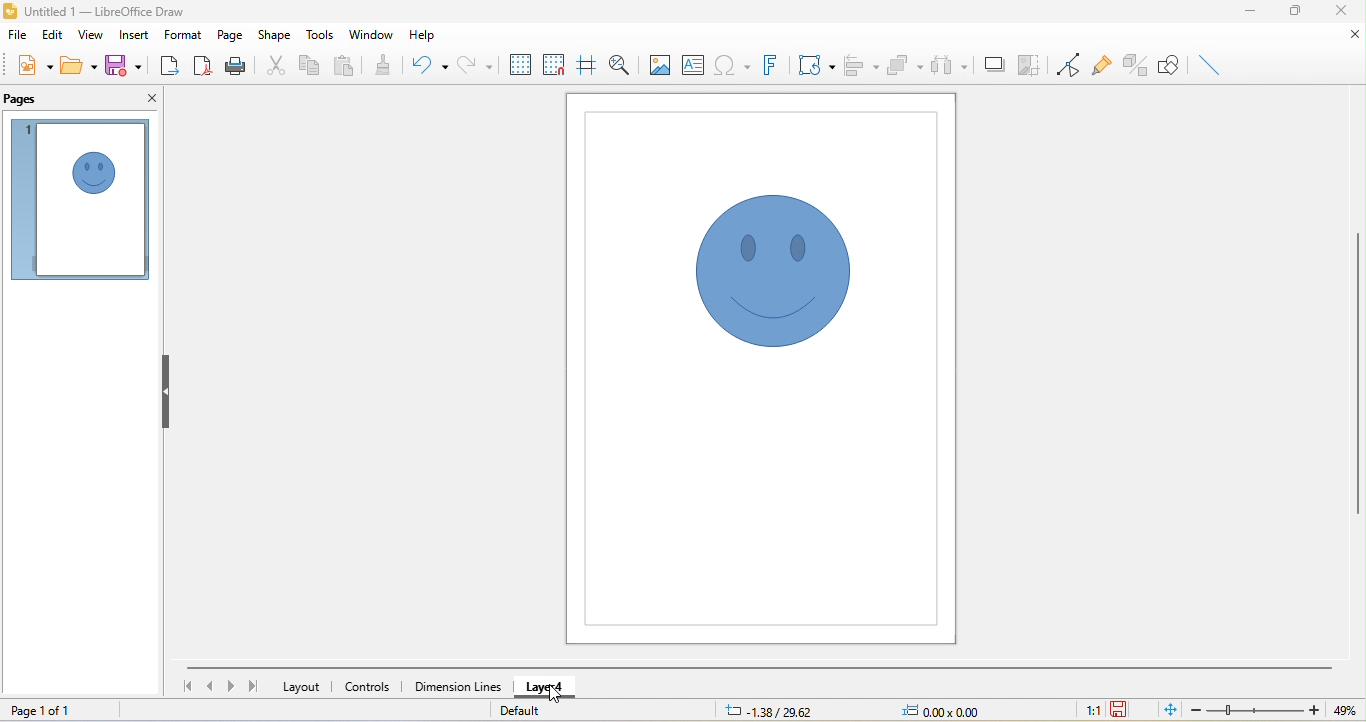 This screenshot has width=1366, height=722. Describe the element at coordinates (79, 200) in the screenshot. I see `page 1` at that location.